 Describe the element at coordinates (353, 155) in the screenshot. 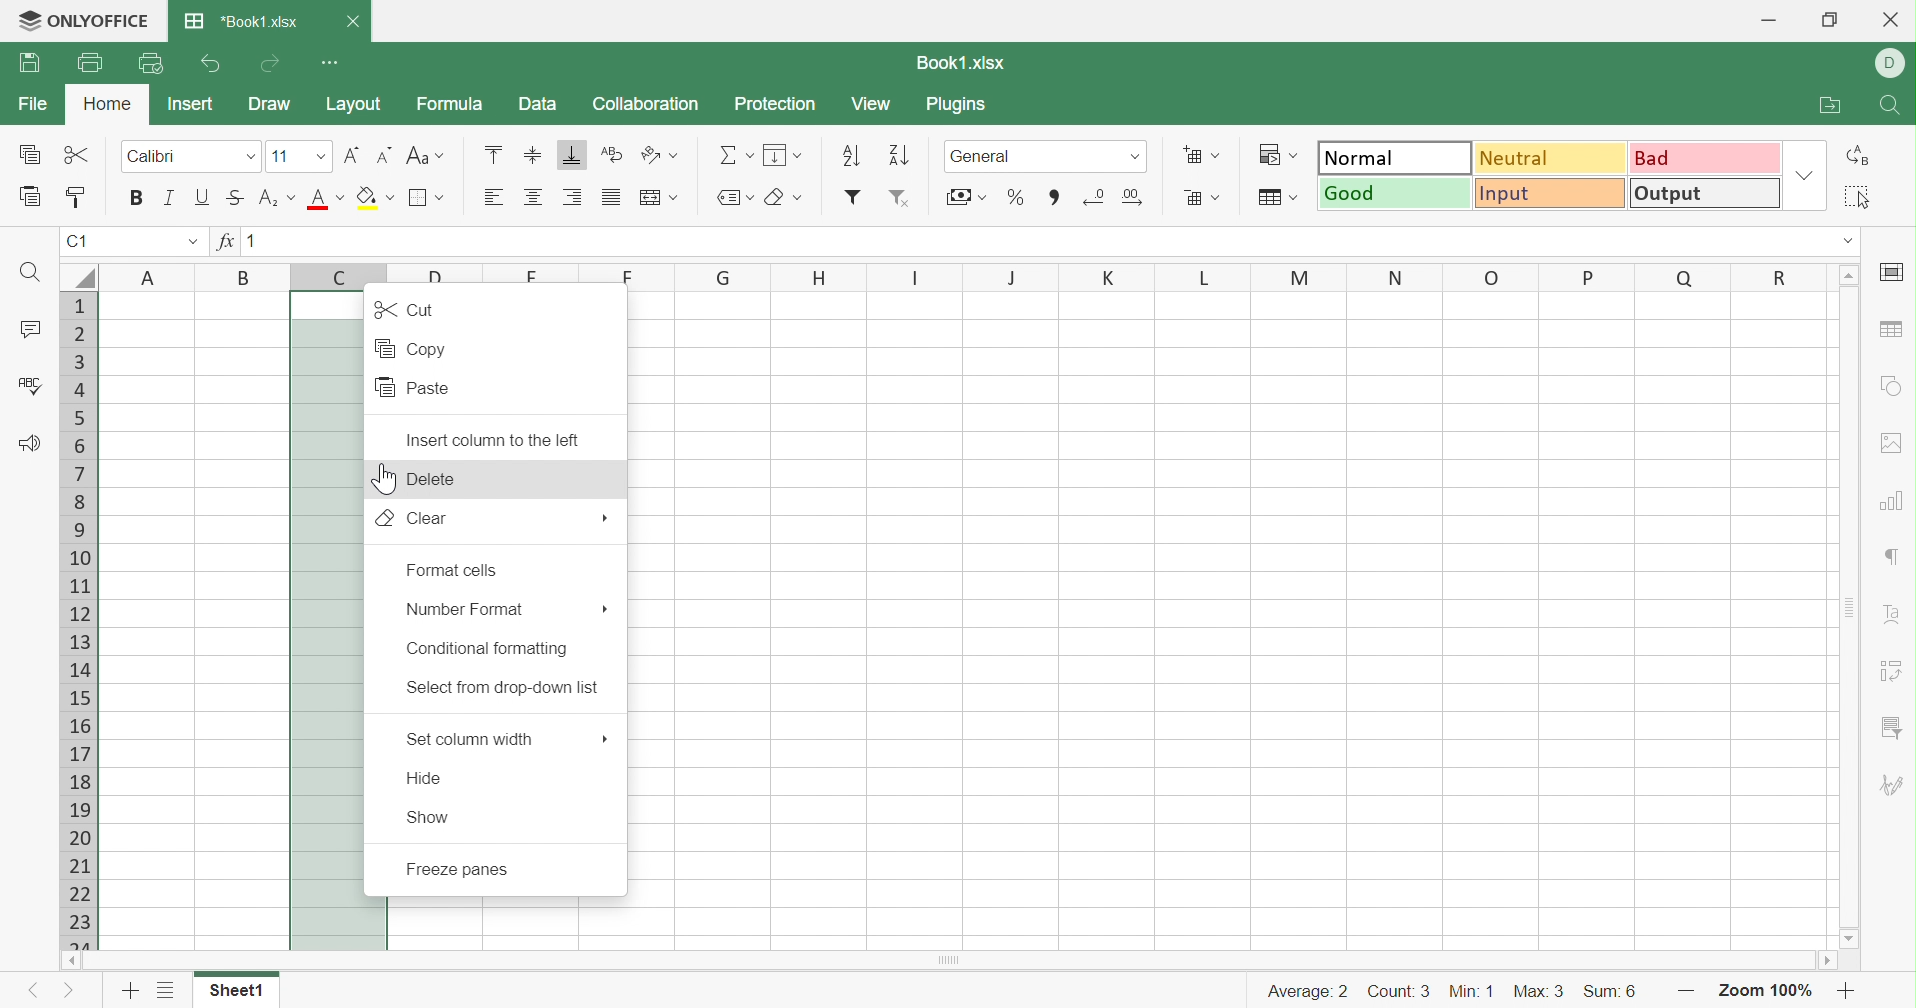

I see `Increment font size` at that location.